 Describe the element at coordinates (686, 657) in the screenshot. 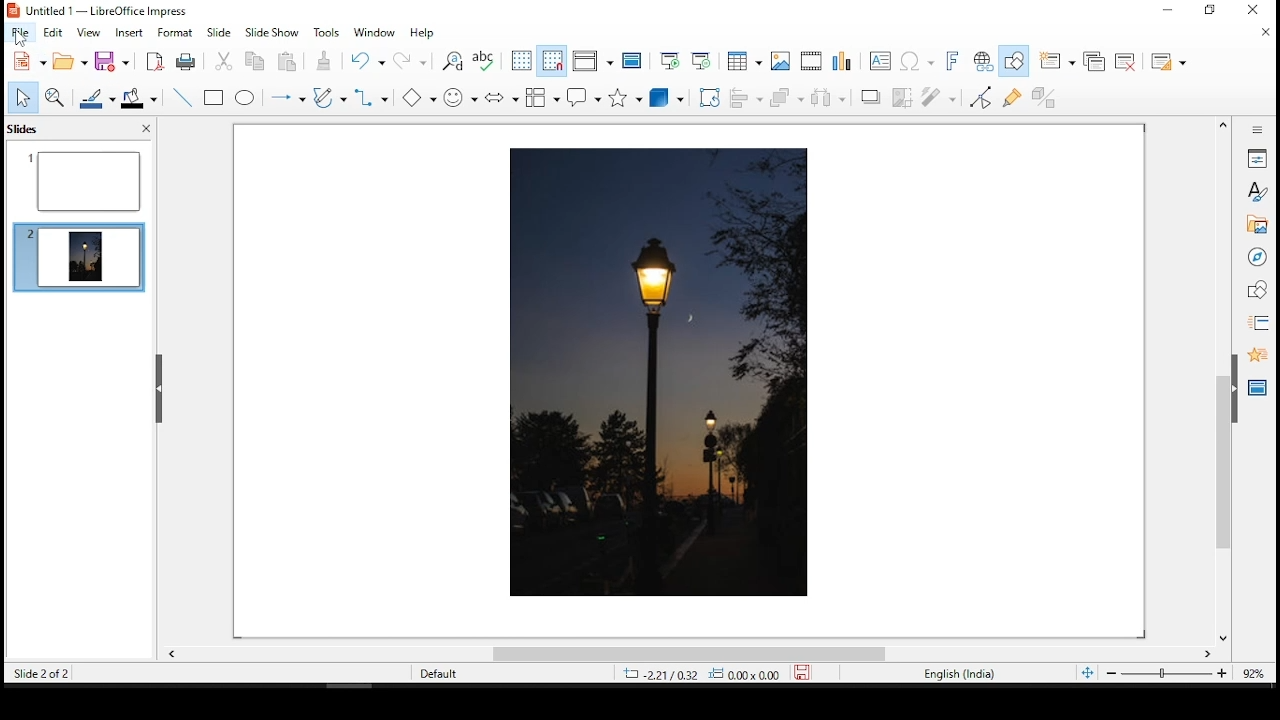

I see `scroll bar` at that location.